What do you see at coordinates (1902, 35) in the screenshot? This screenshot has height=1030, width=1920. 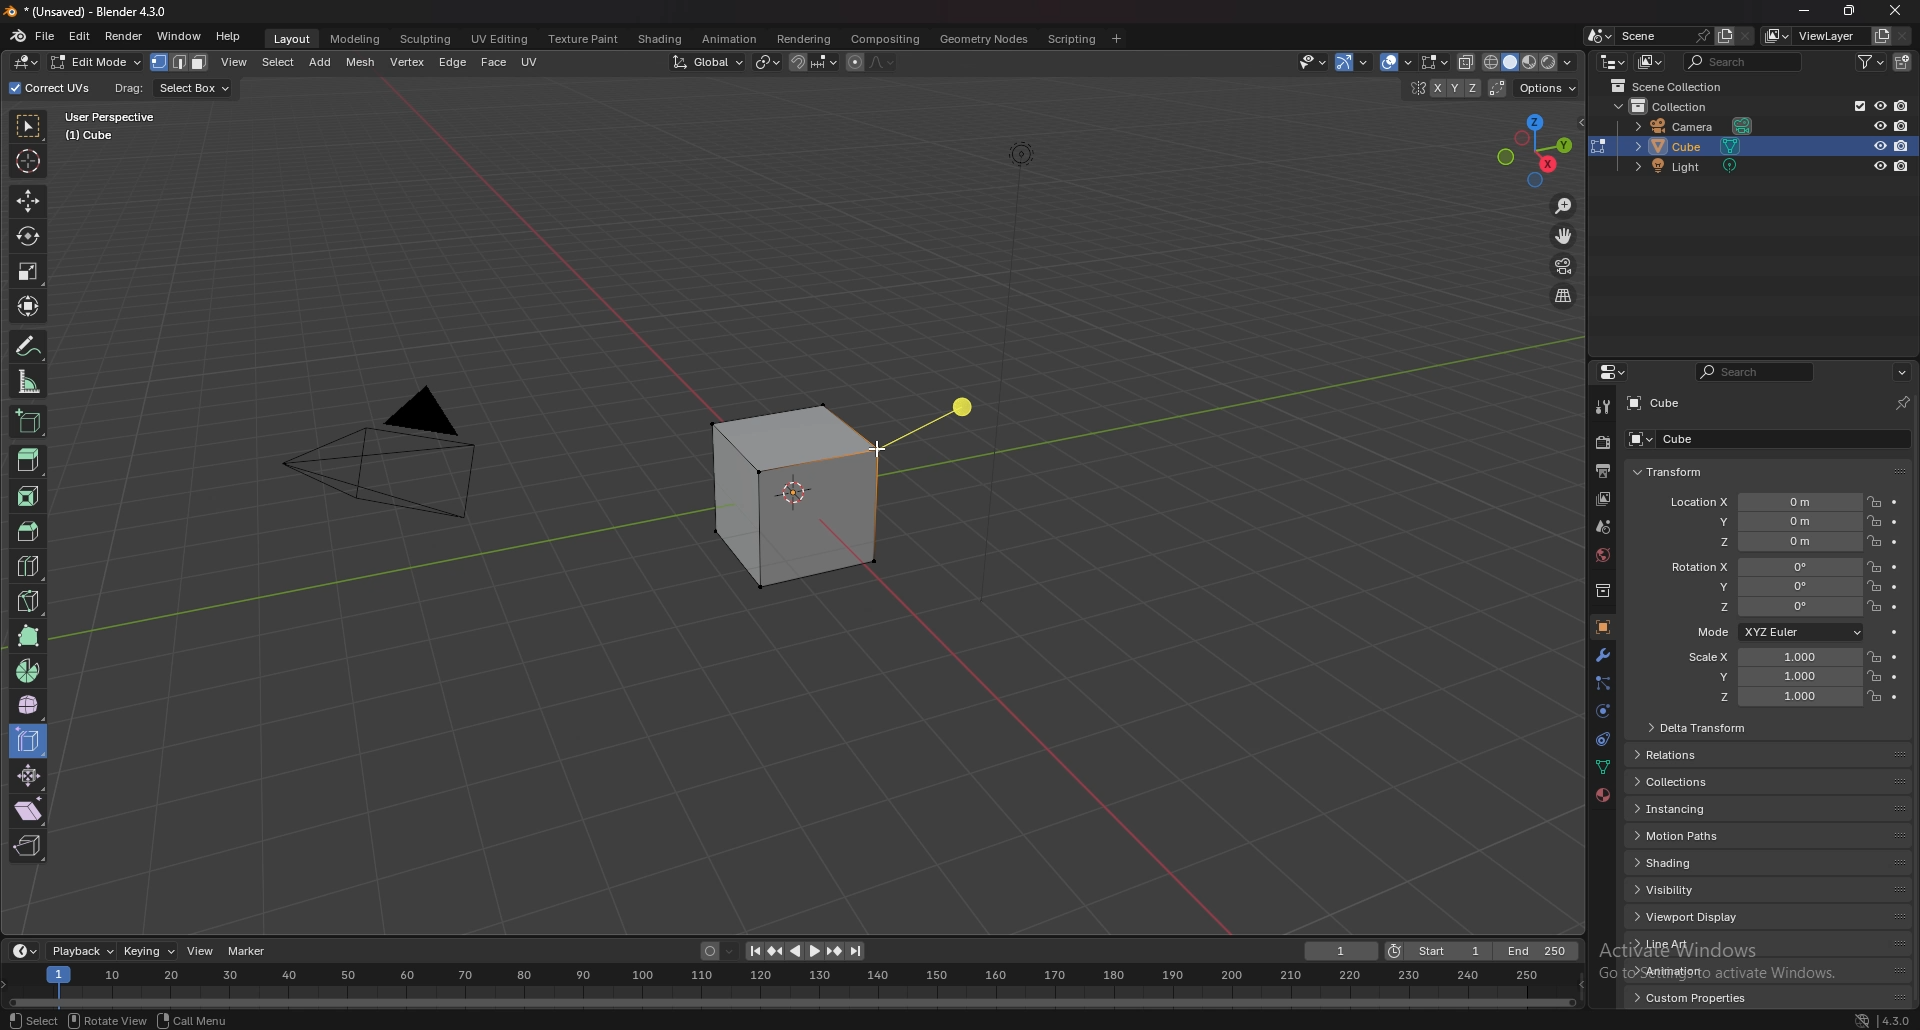 I see `remove view layer` at bounding box center [1902, 35].